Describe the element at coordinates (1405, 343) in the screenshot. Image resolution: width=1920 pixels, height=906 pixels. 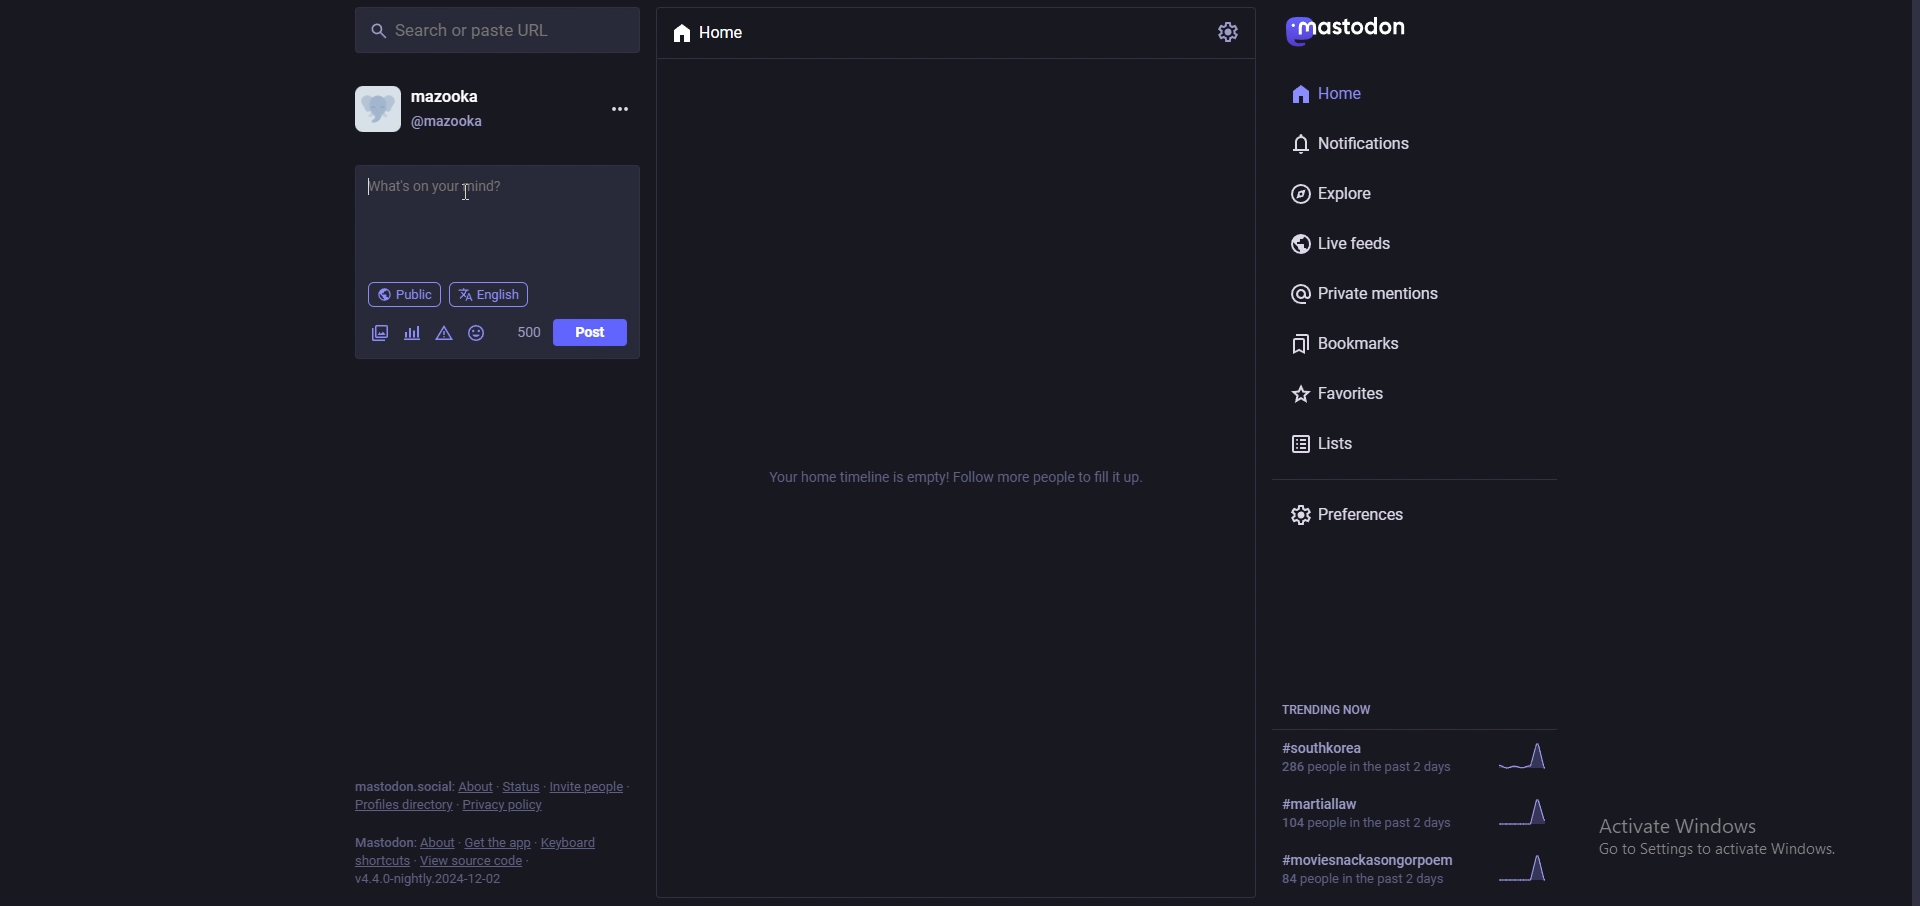
I see `bookmarks` at that location.